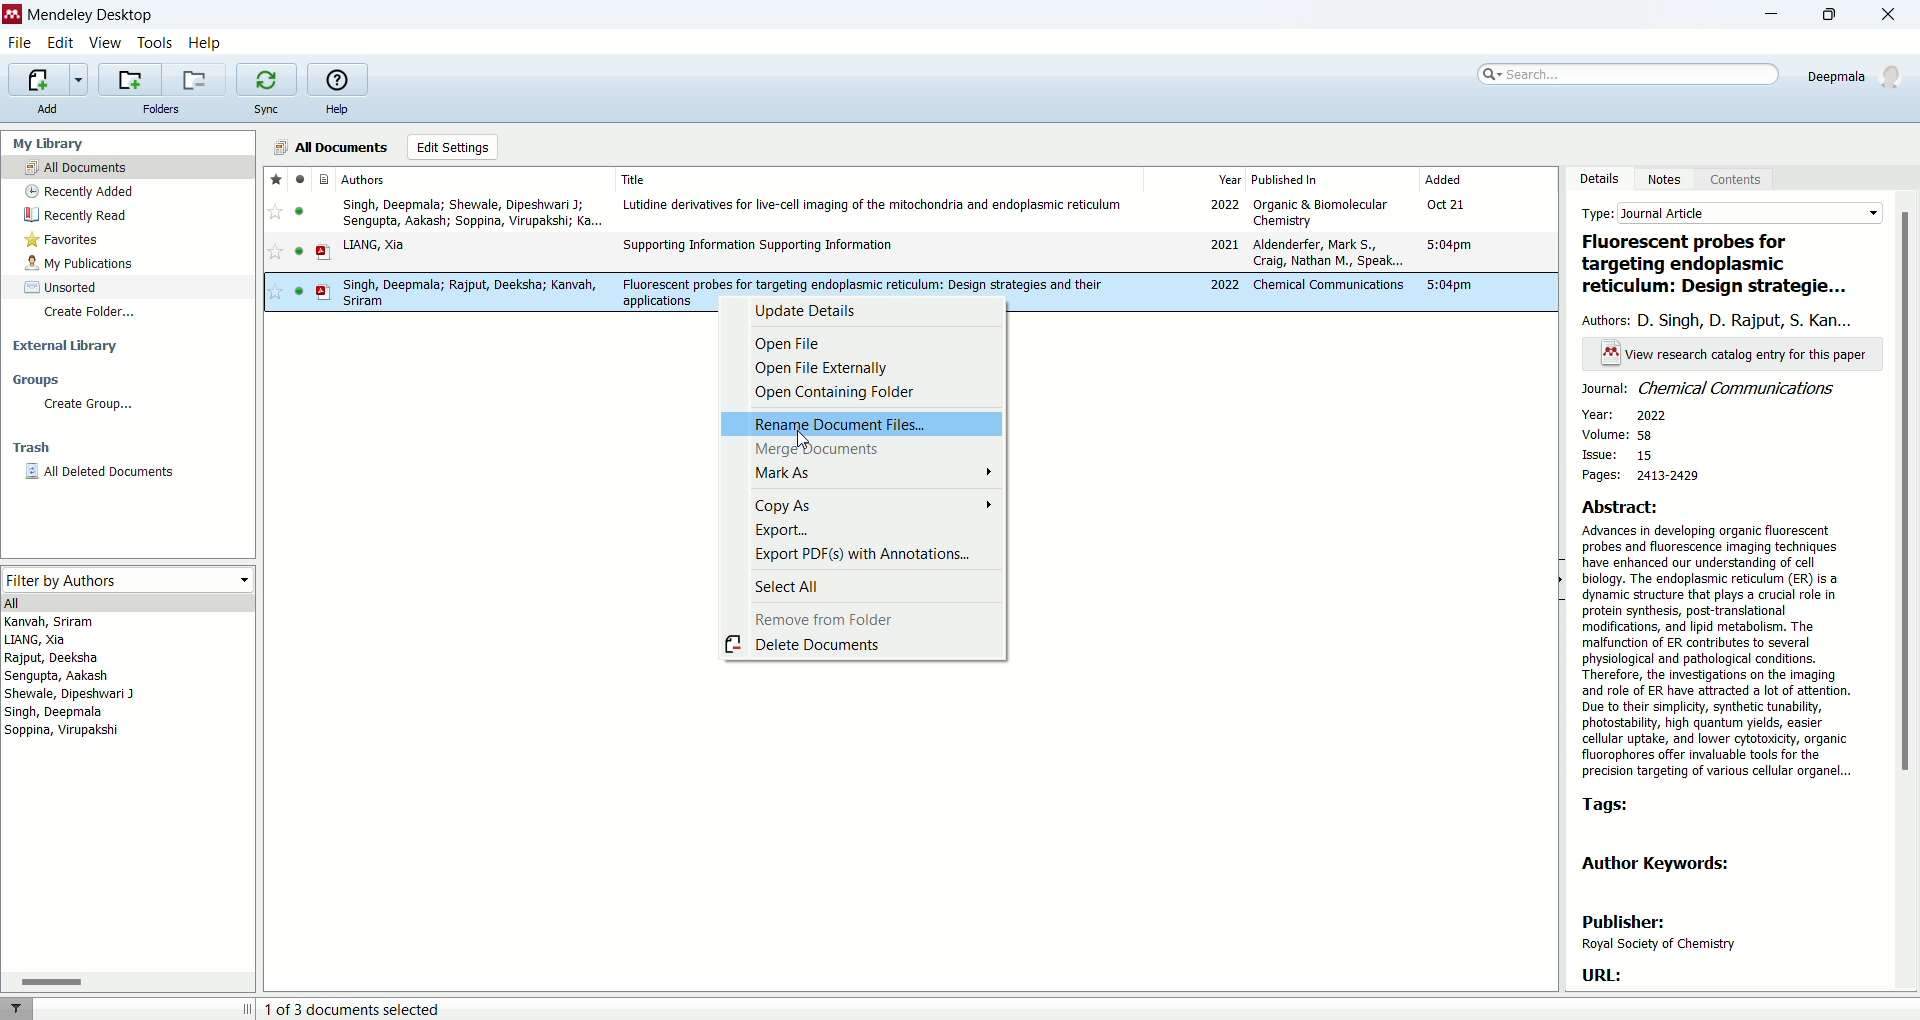 The height and width of the screenshot is (1020, 1920). Describe the element at coordinates (355, 1008) in the screenshot. I see `number of document selected` at that location.